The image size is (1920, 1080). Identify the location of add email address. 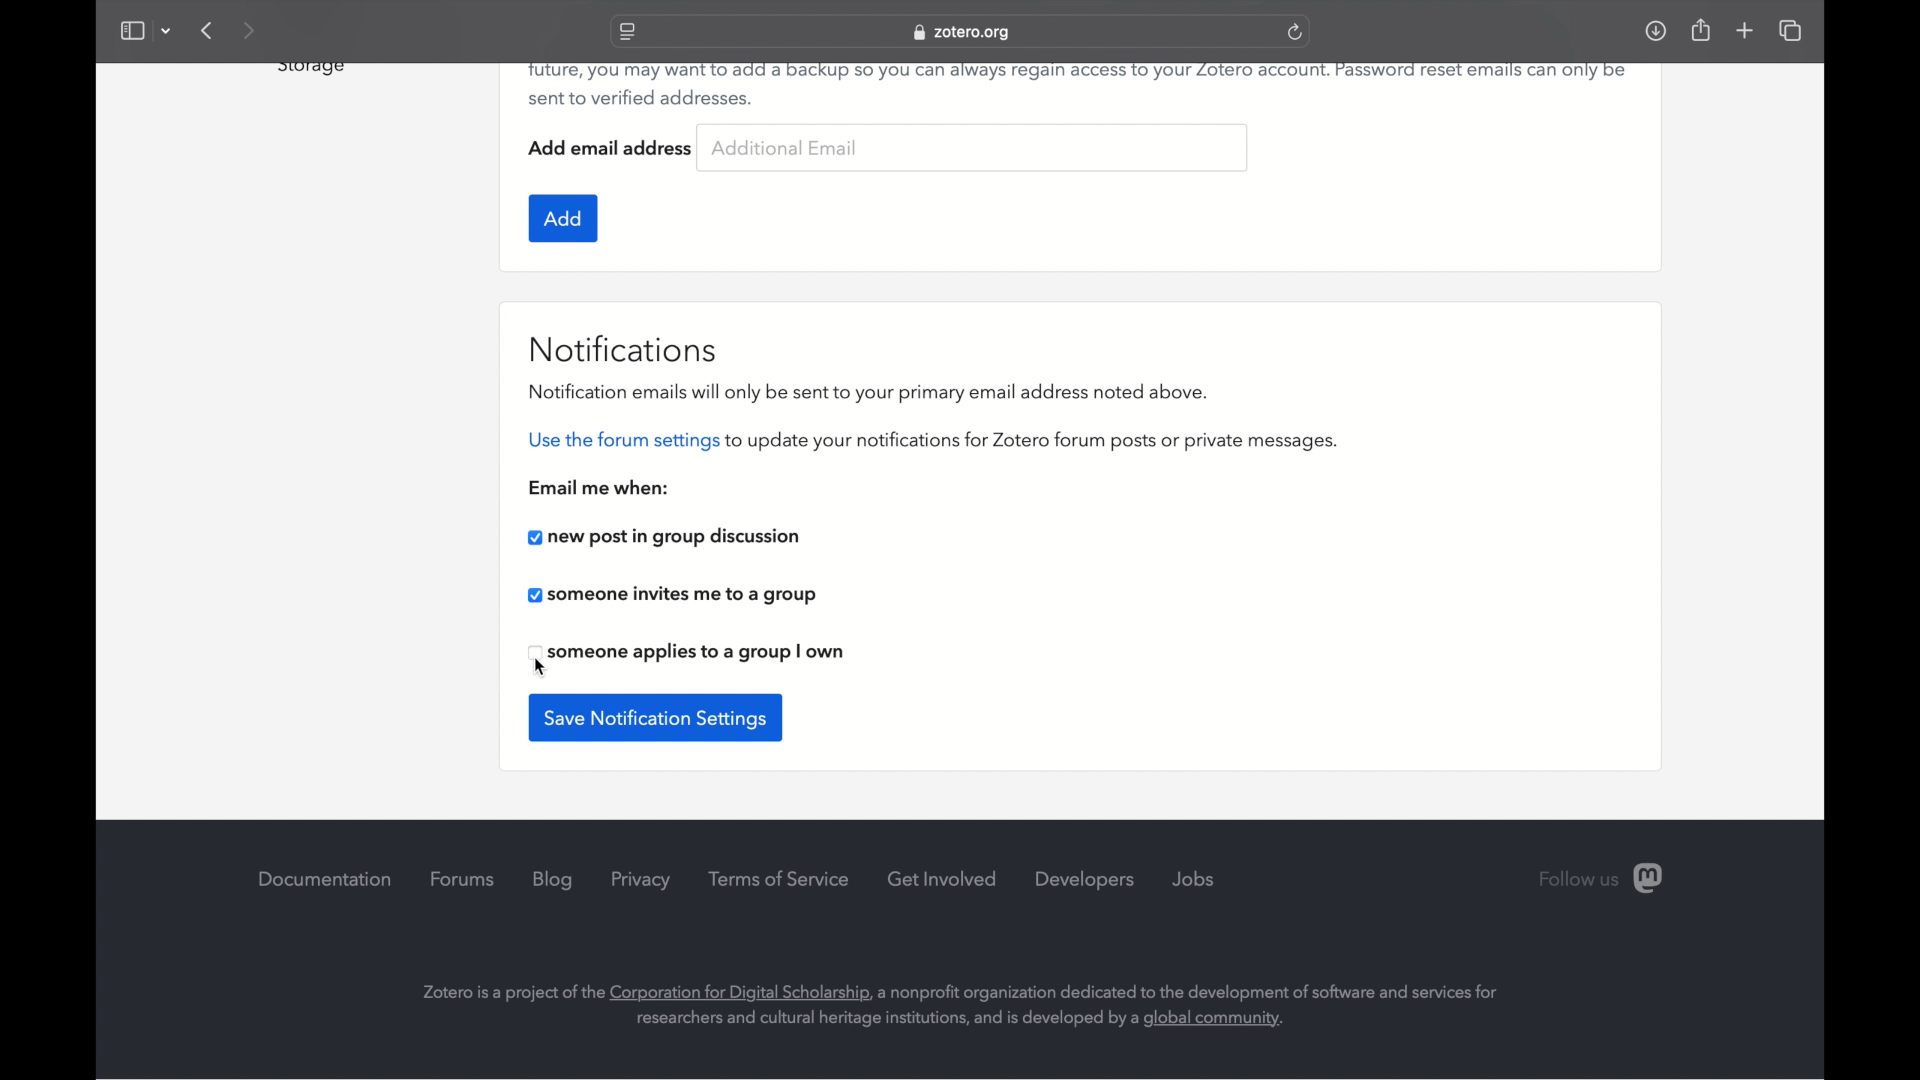
(612, 148).